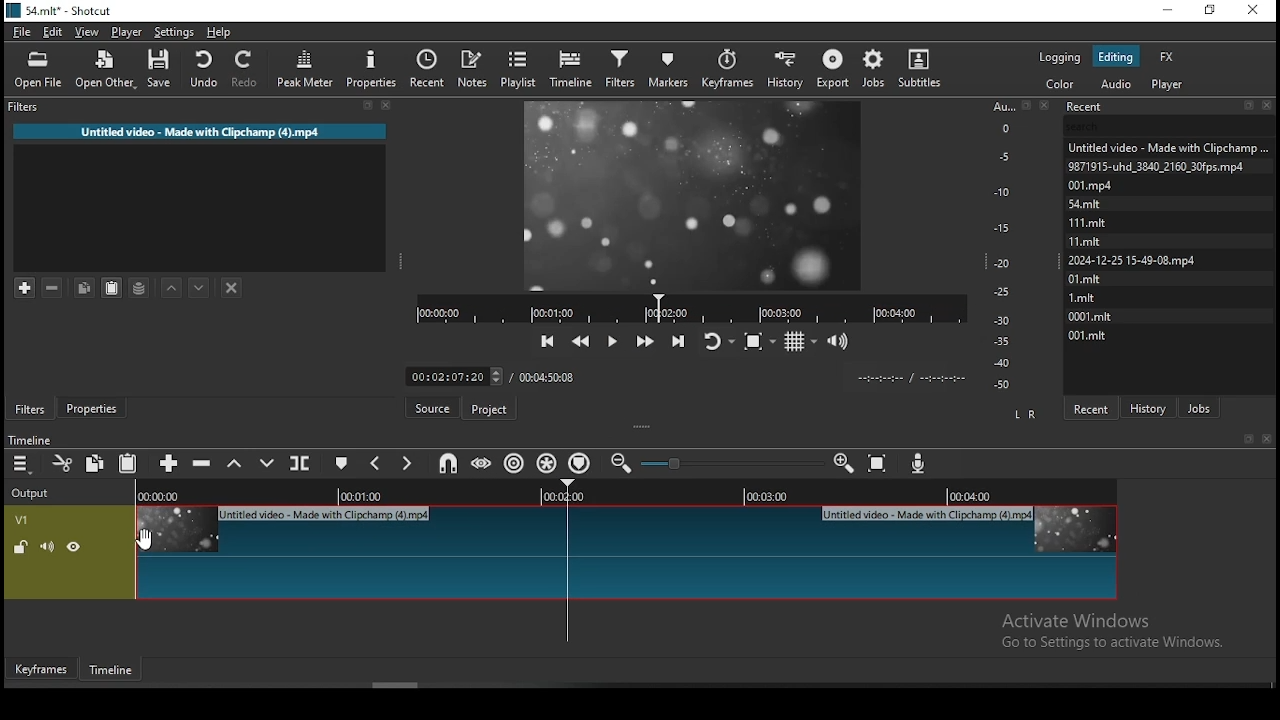  What do you see at coordinates (140, 288) in the screenshot?
I see `save filter set` at bounding box center [140, 288].